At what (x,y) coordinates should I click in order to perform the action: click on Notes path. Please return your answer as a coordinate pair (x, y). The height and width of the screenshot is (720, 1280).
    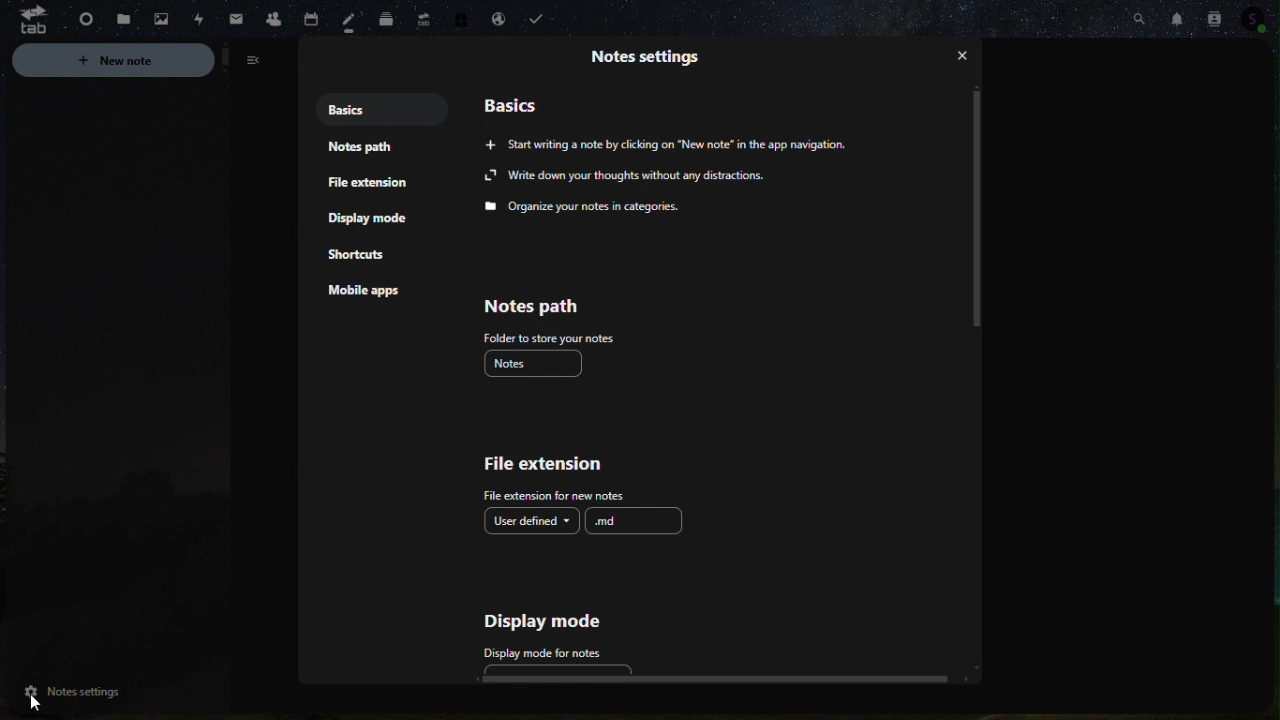
    Looking at the image, I should click on (360, 145).